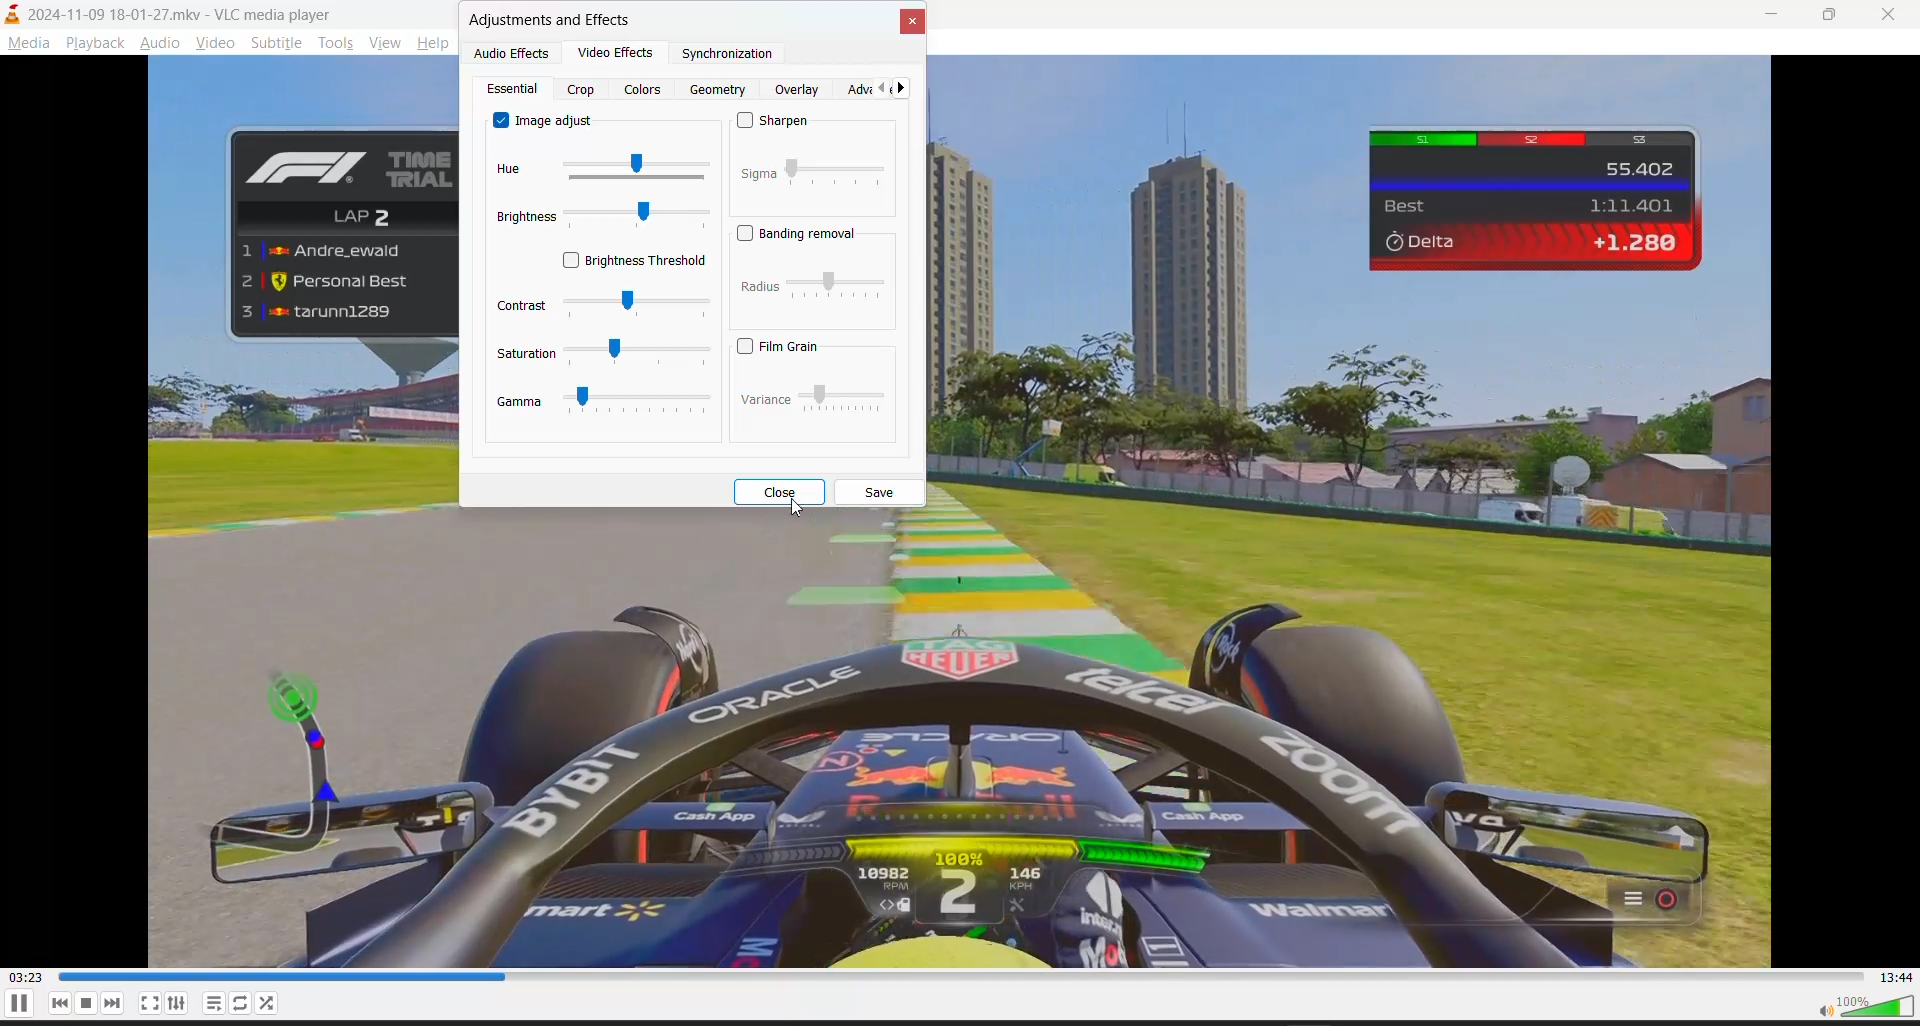  Describe the element at coordinates (761, 286) in the screenshot. I see `` at that location.